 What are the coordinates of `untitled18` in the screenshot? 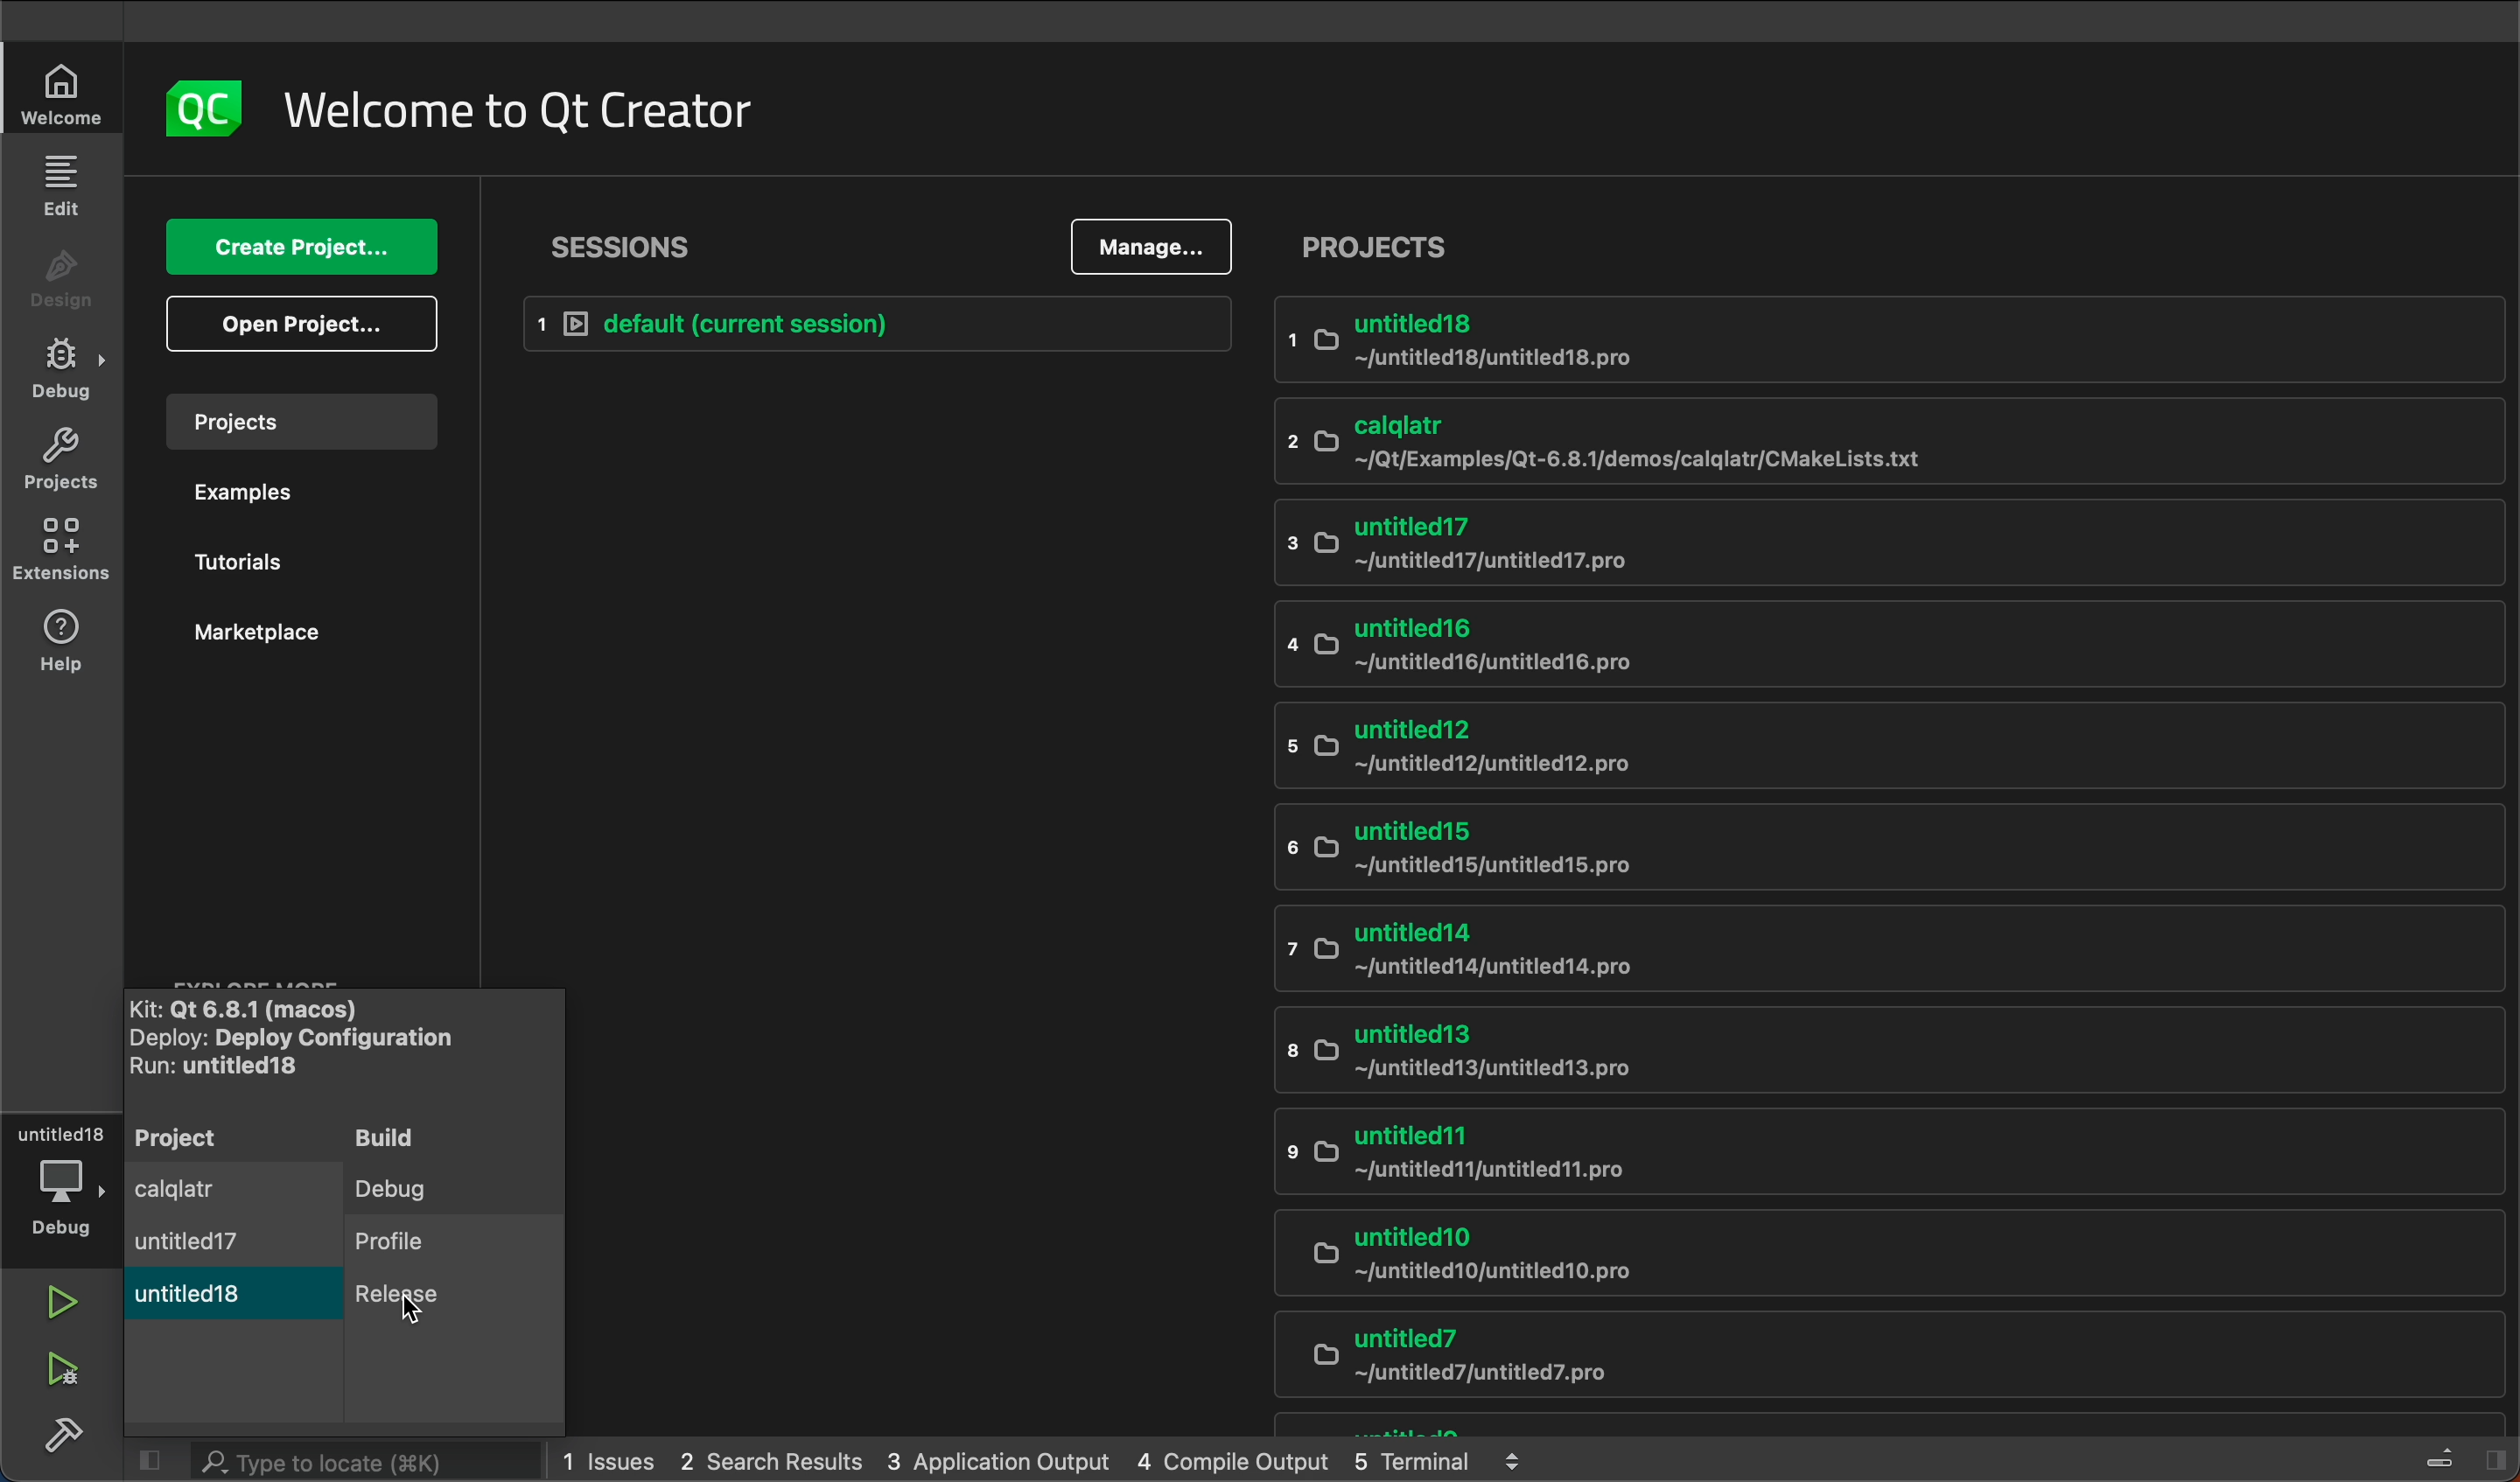 It's located at (1754, 346).